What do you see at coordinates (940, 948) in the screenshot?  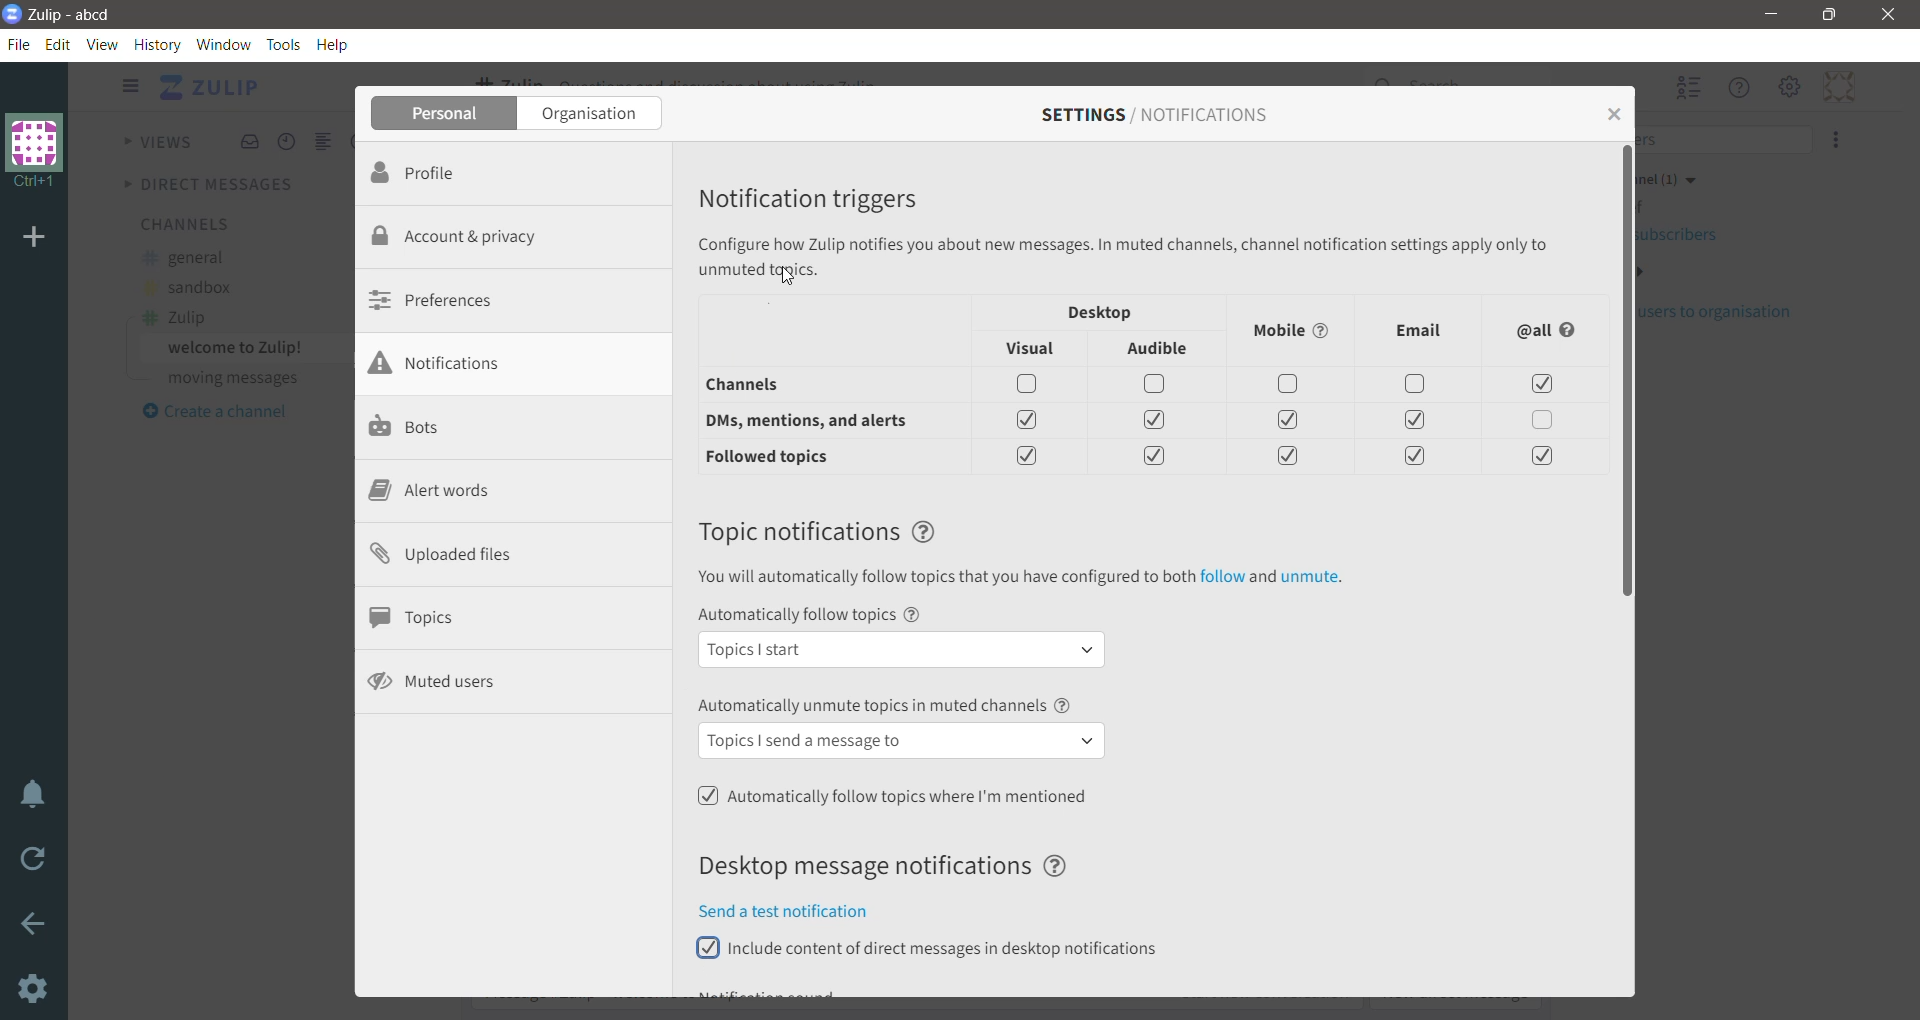 I see `(checkbox enabled)Include content of direct messages in desktop notifications ` at bounding box center [940, 948].